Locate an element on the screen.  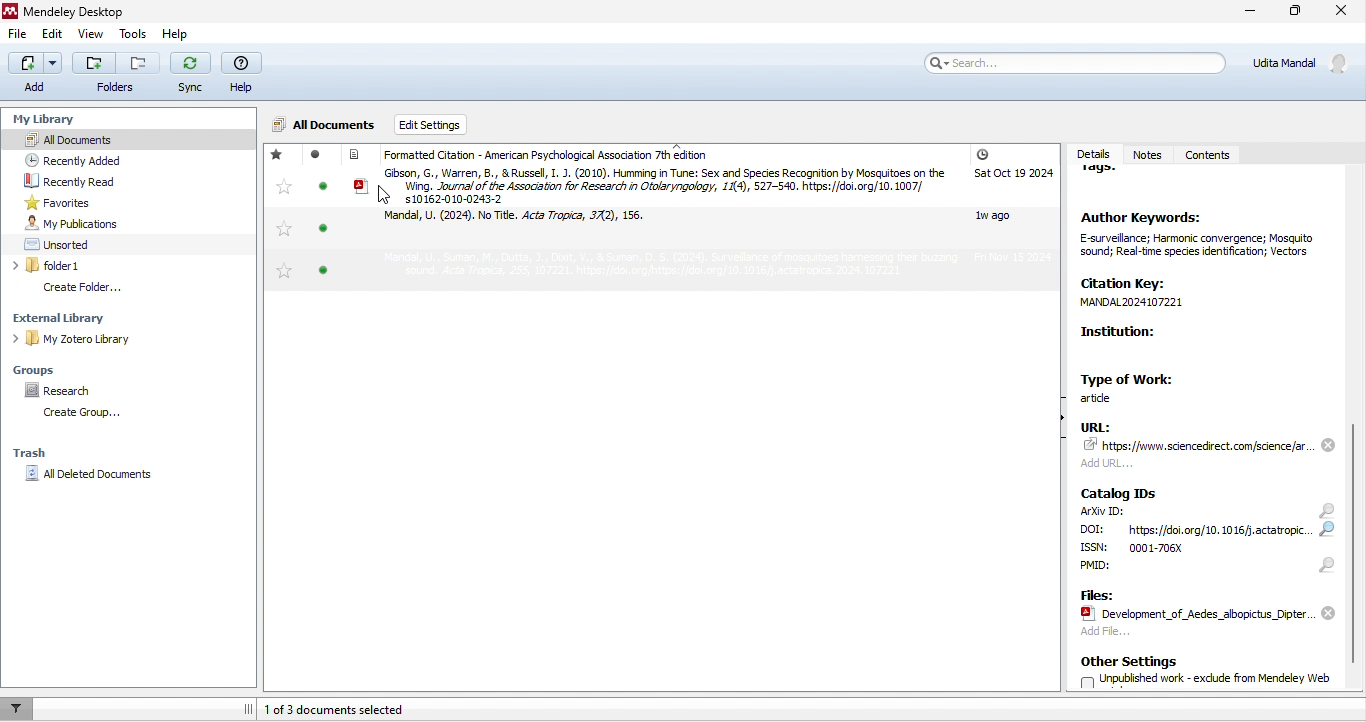
ArXiv ID is located at coordinates (1102, 512).